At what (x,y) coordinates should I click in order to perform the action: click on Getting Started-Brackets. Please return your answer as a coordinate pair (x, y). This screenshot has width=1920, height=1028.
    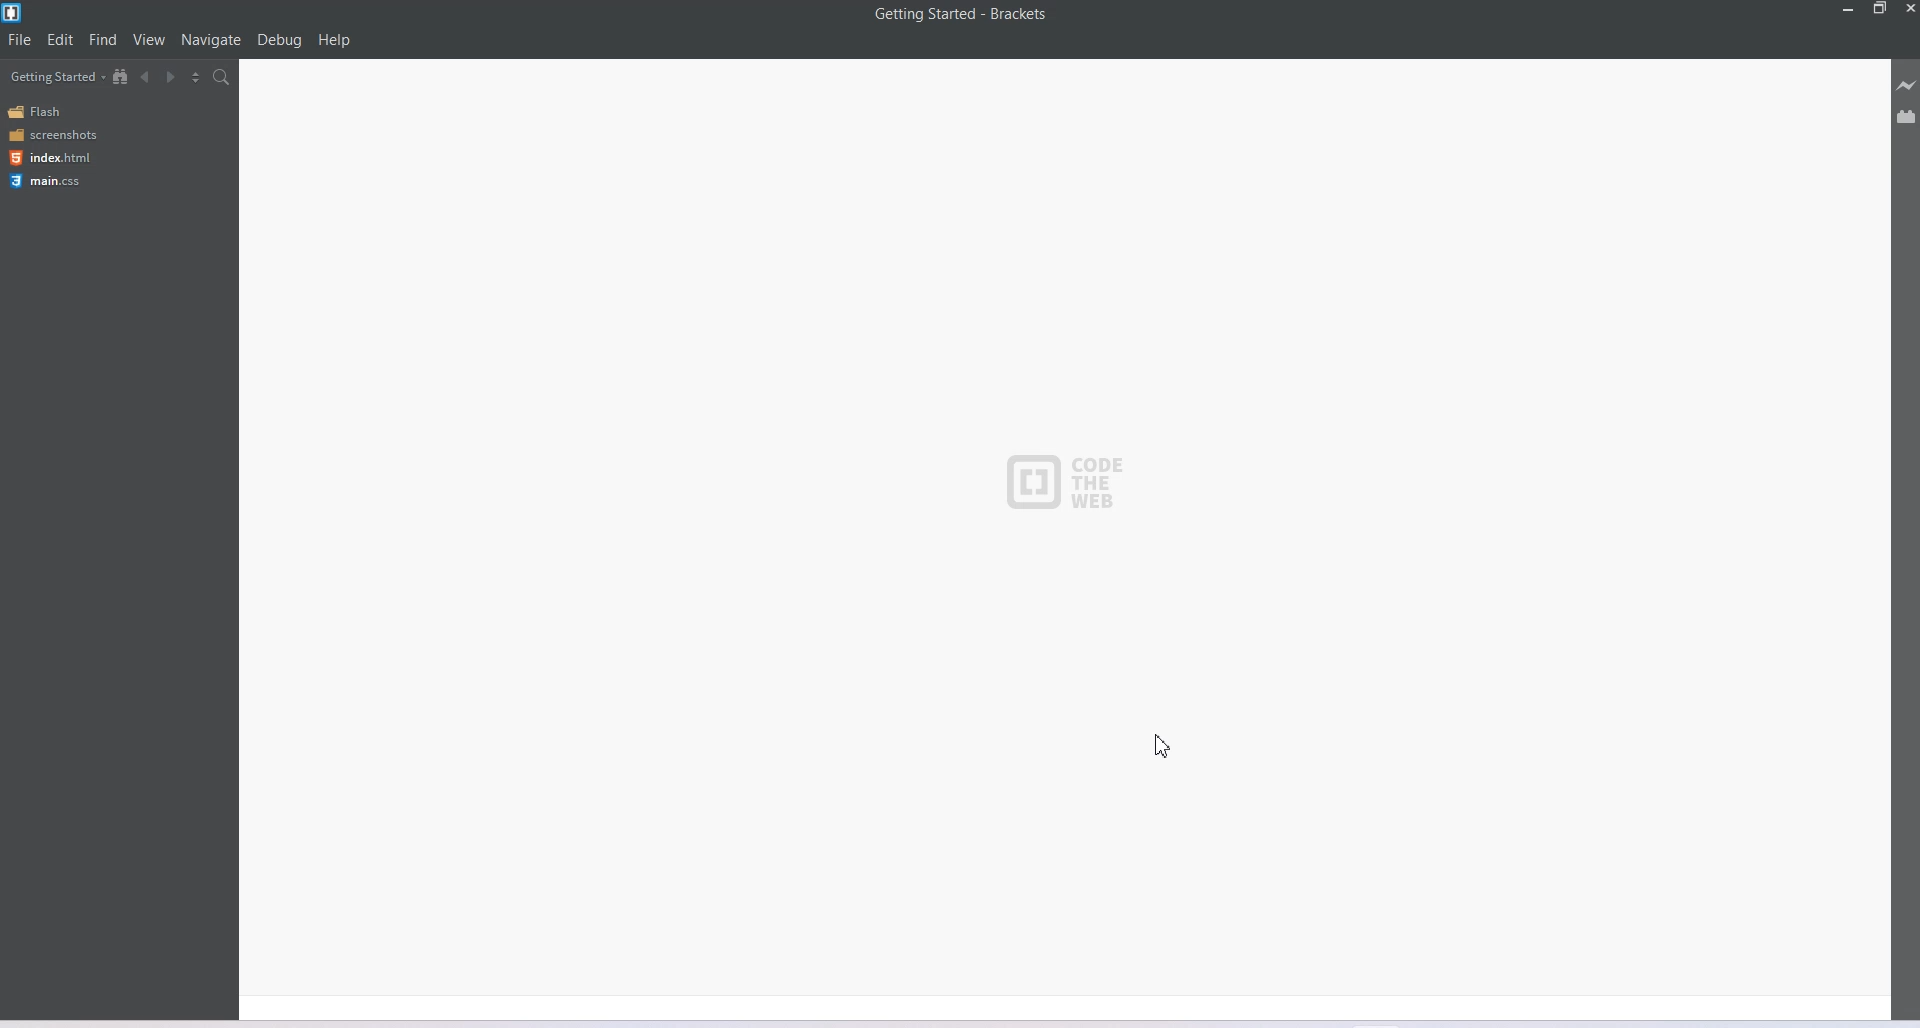
    Looking at the image, I should click on (961, 15).